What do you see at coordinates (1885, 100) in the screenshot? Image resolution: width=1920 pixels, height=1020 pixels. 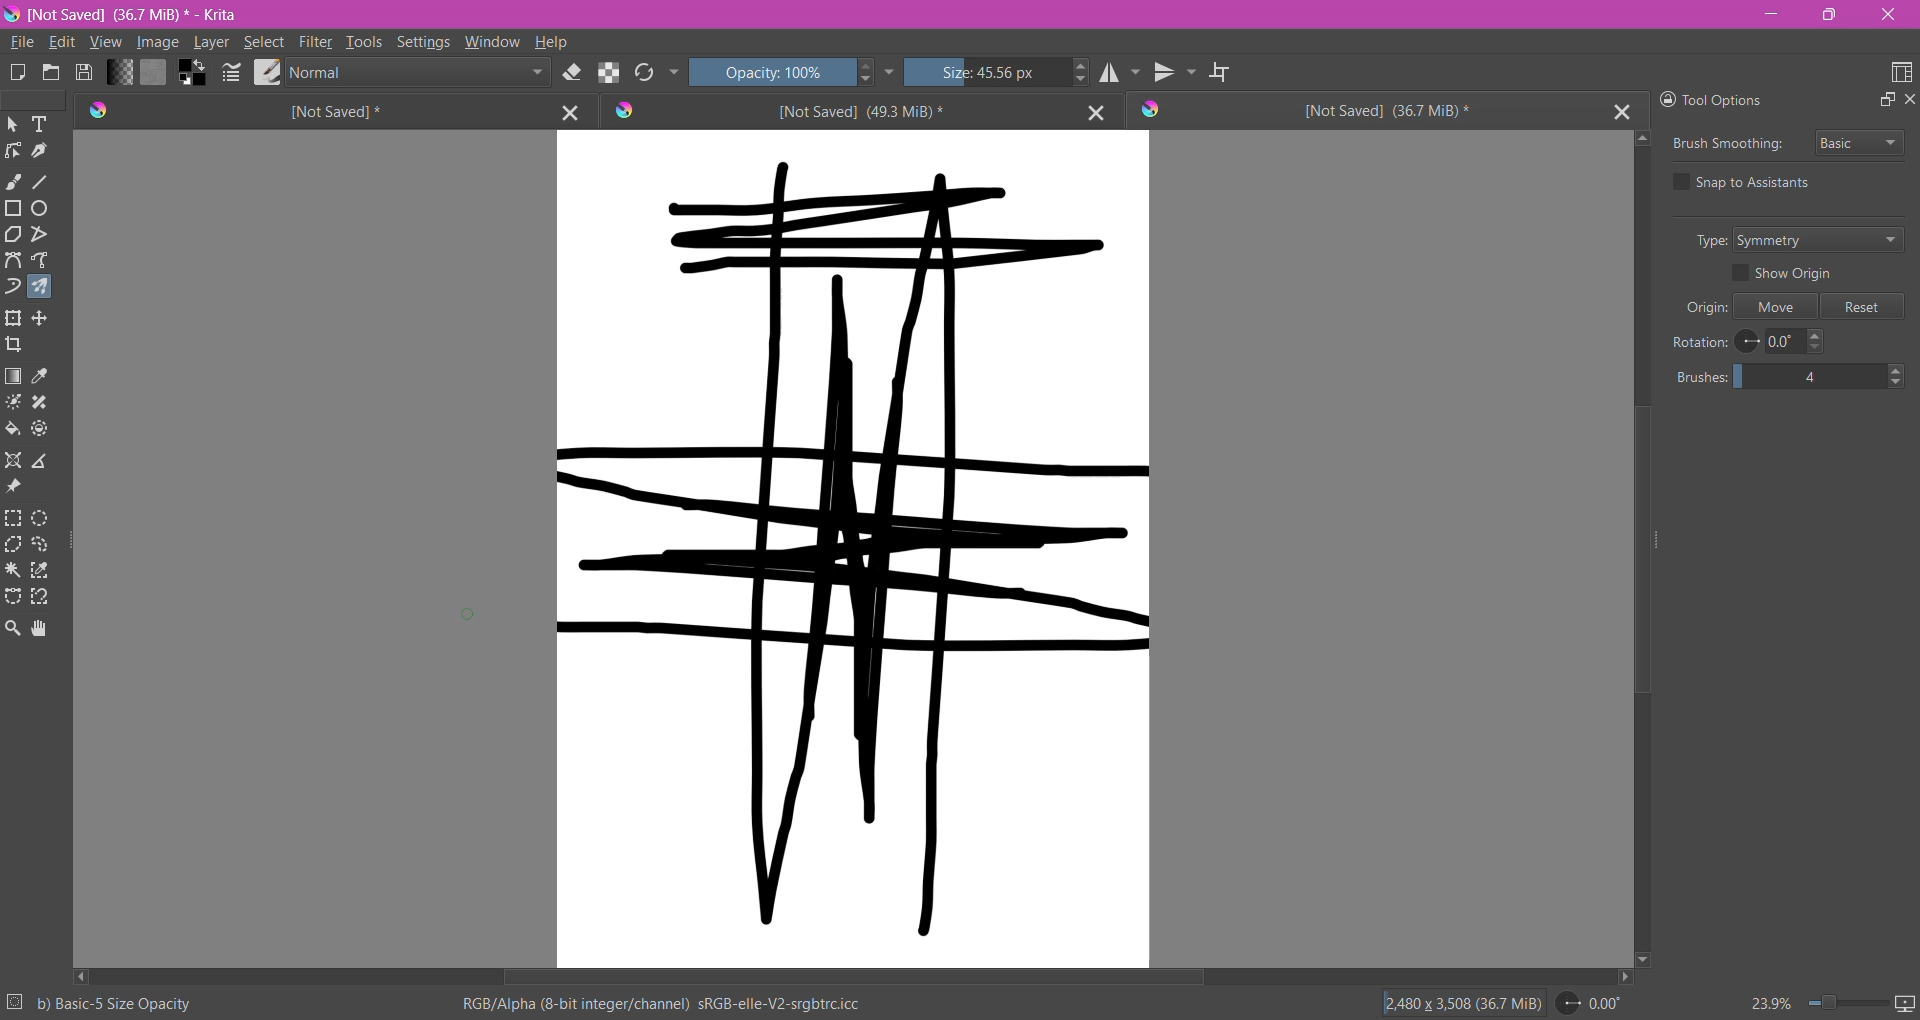 I see `Float Docker` at bounding box center [1885, 100].